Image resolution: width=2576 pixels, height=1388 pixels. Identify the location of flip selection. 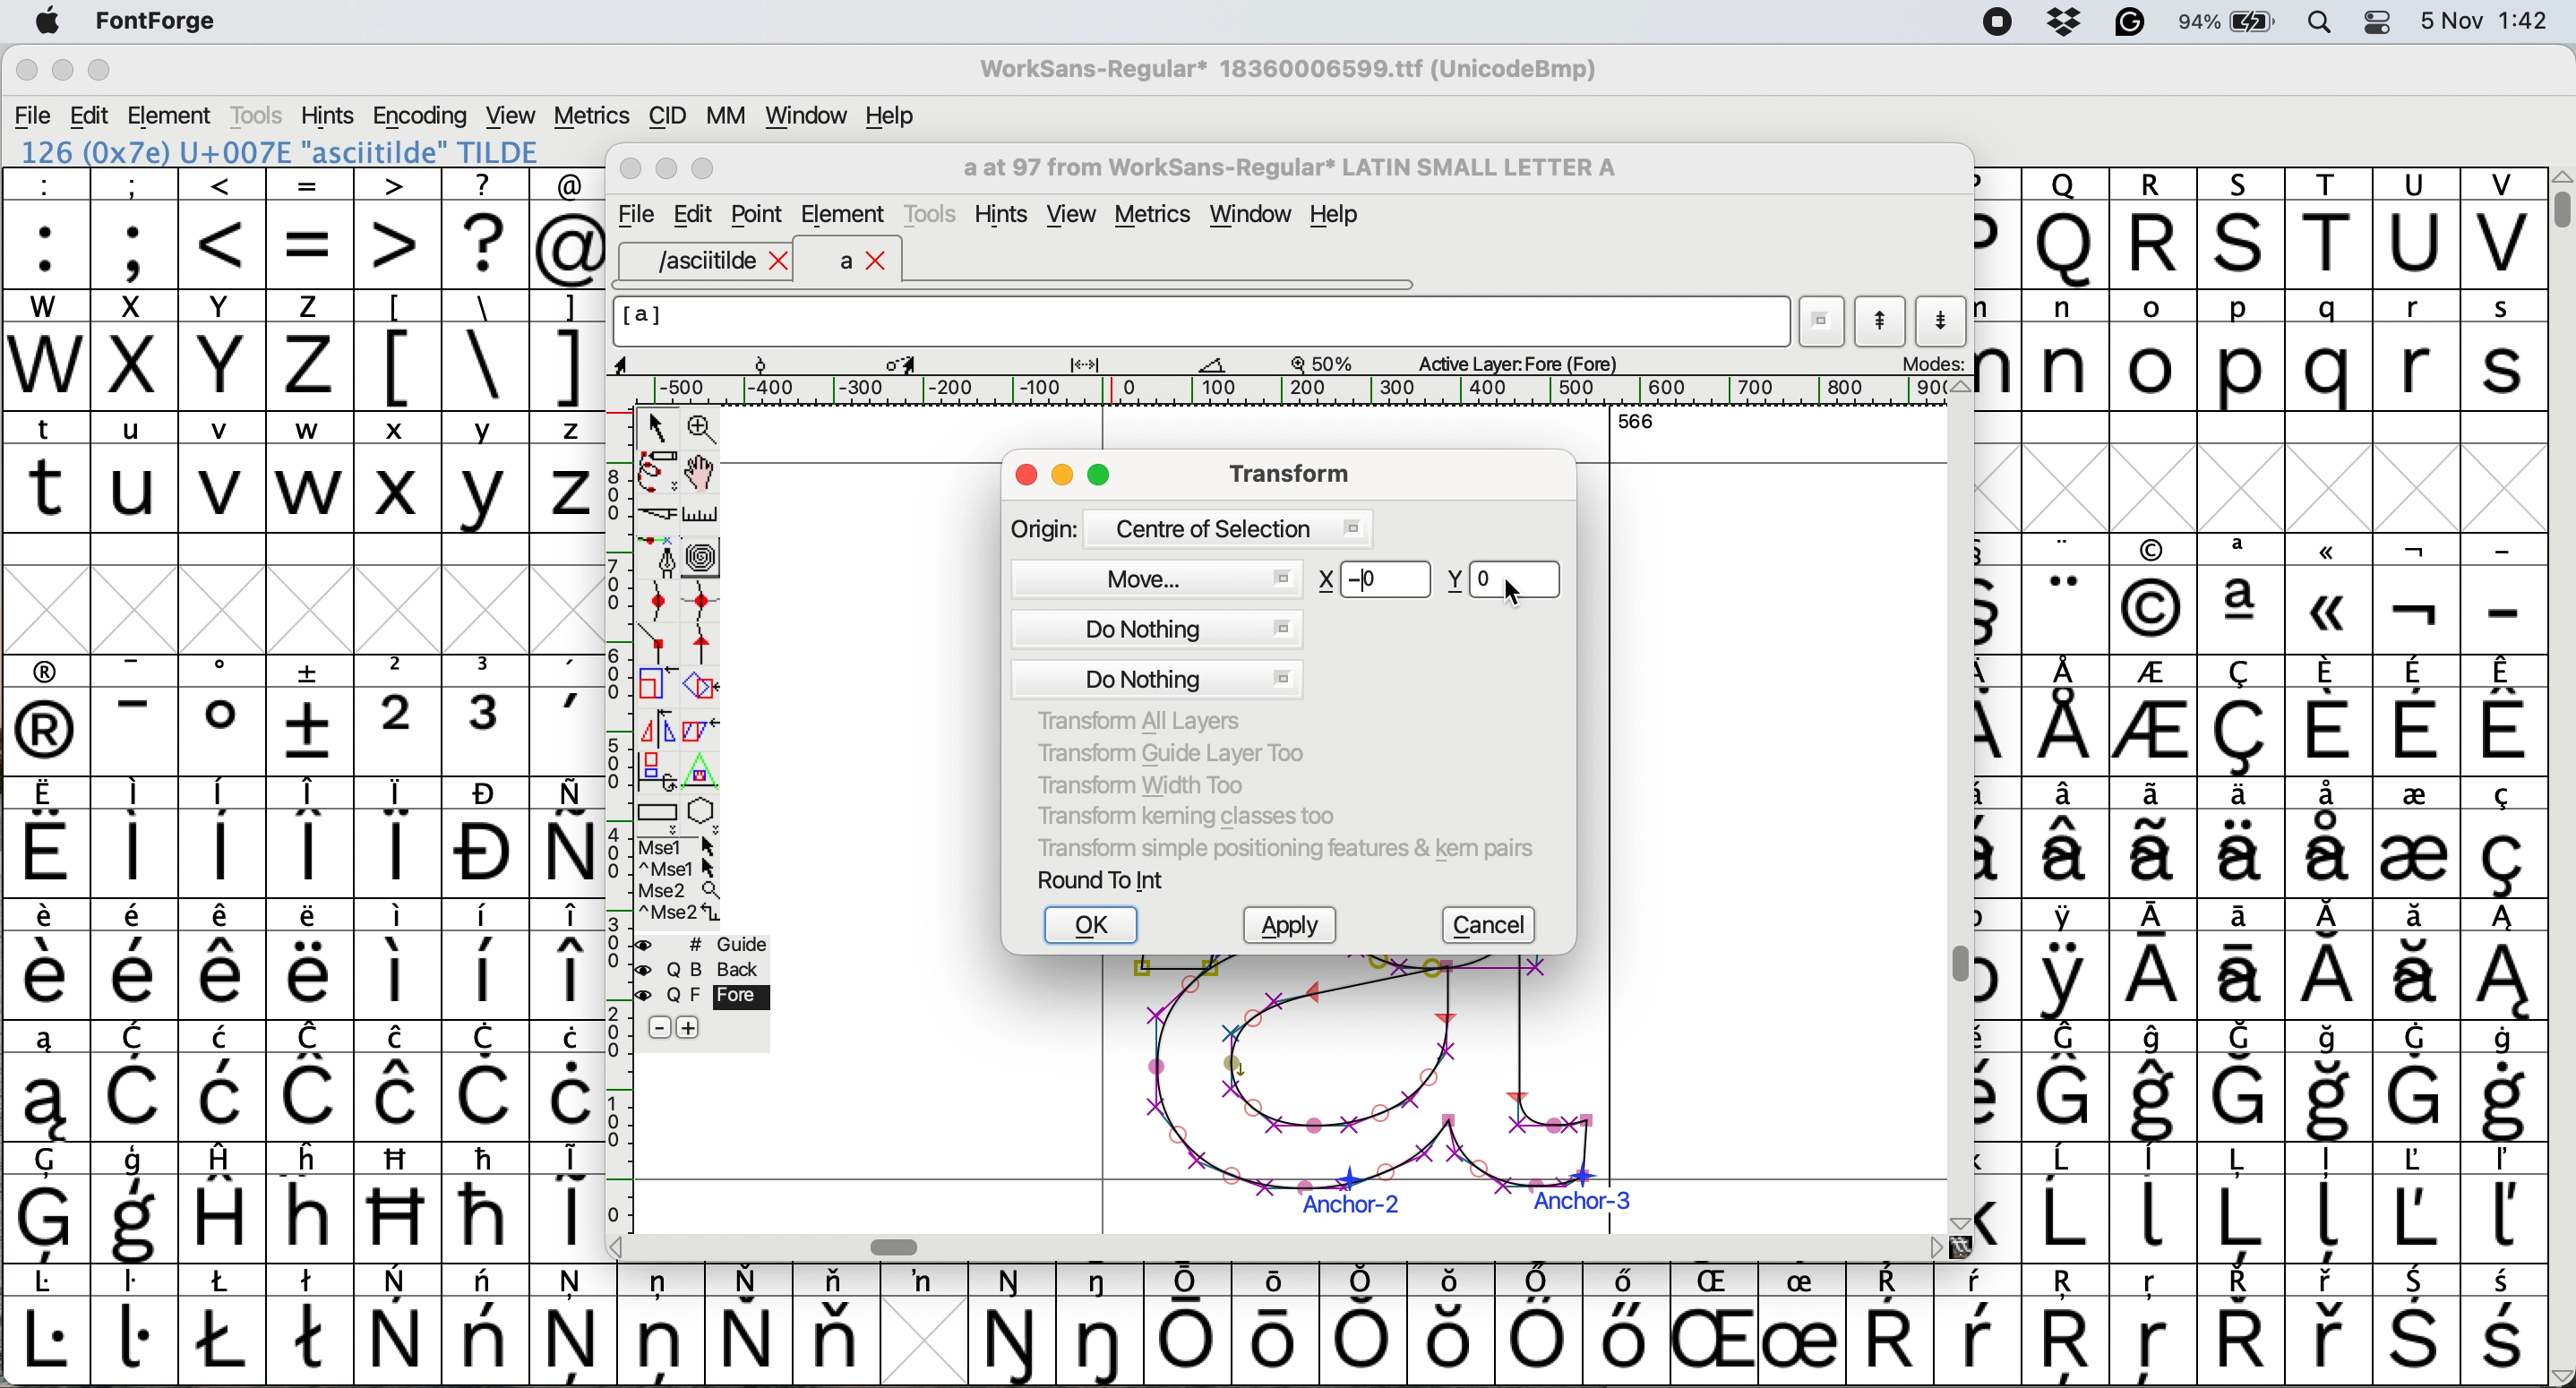
(657, 726).